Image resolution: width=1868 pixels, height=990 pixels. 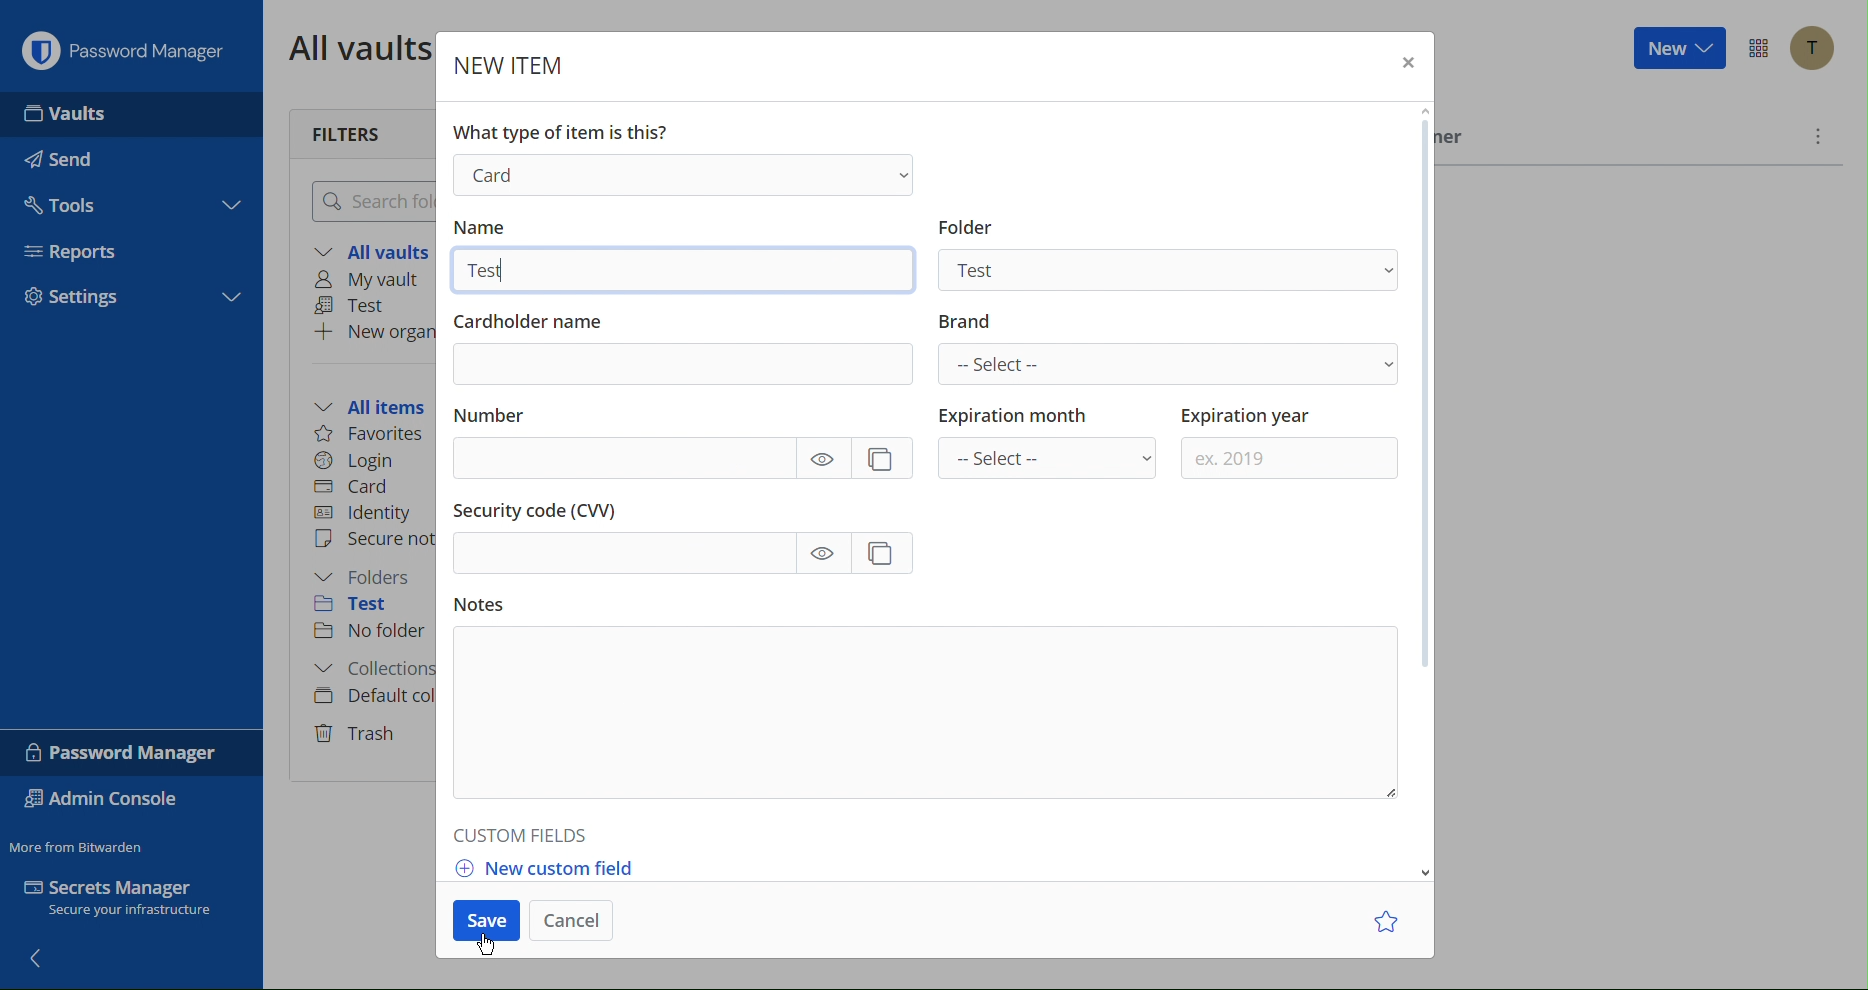 What do you see at coordinates (367, 578) in the screenshot?
I see `Folders` at bounding box center [367, 578].